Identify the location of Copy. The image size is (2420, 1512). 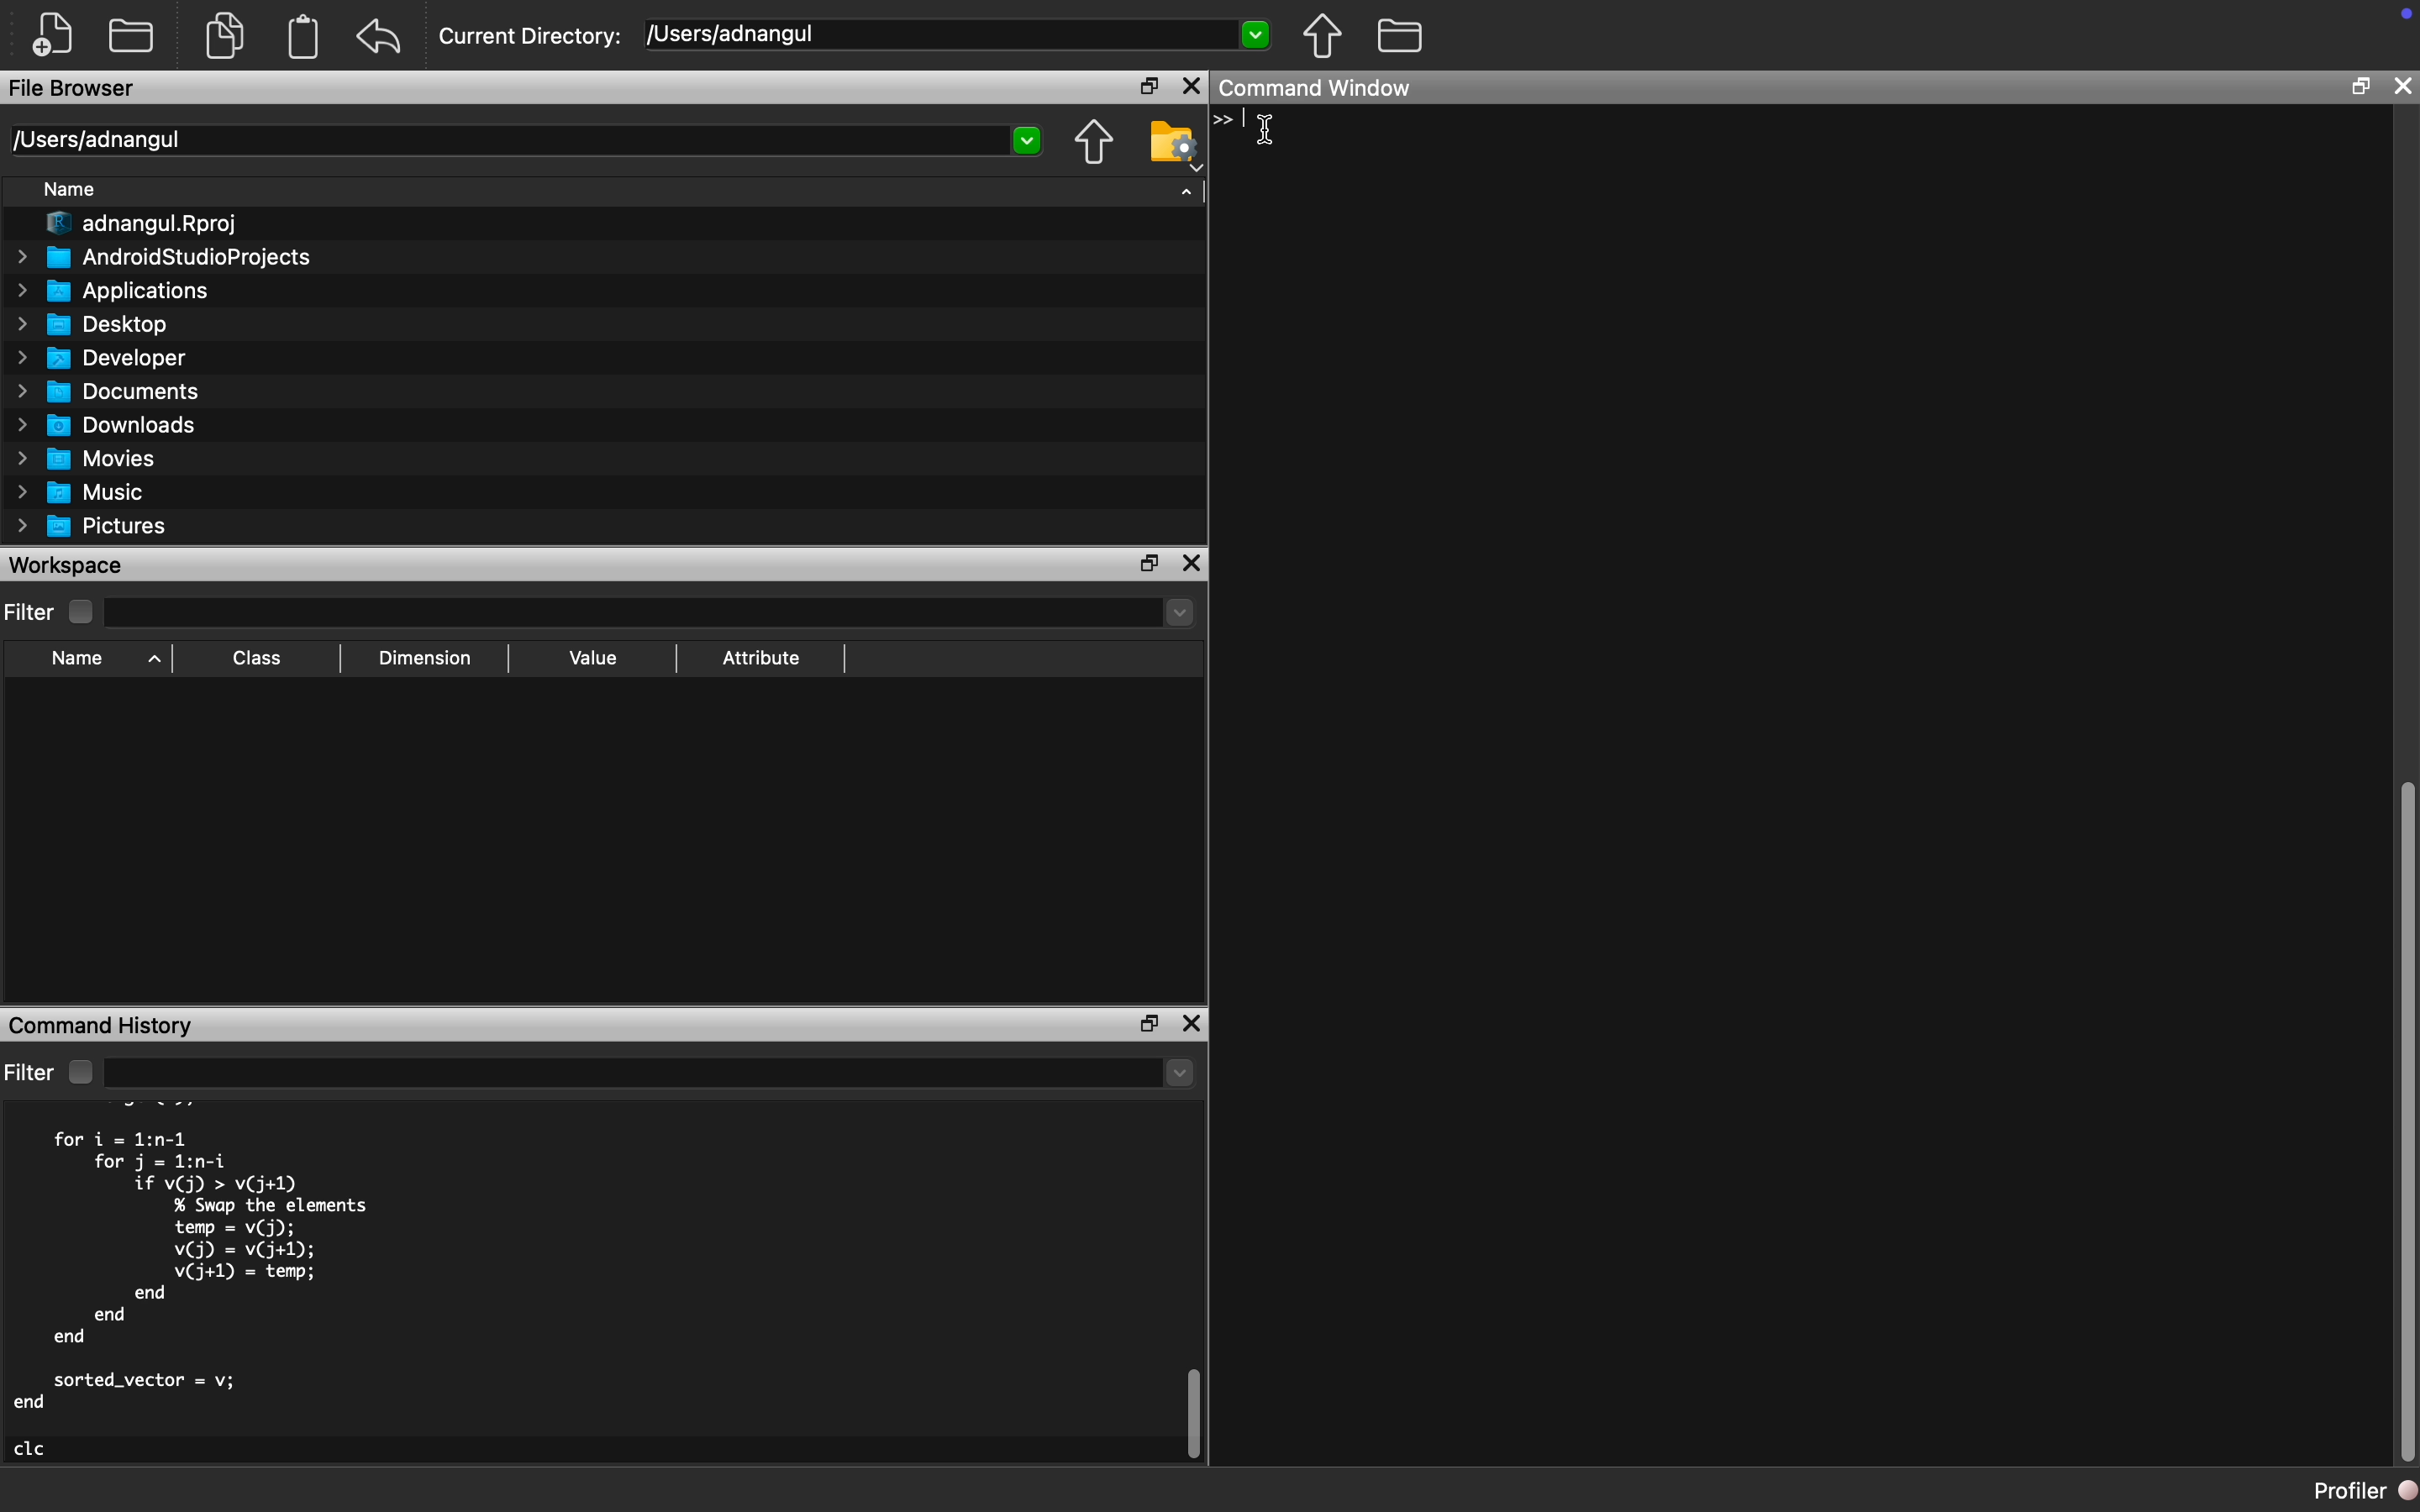
(225, 33).